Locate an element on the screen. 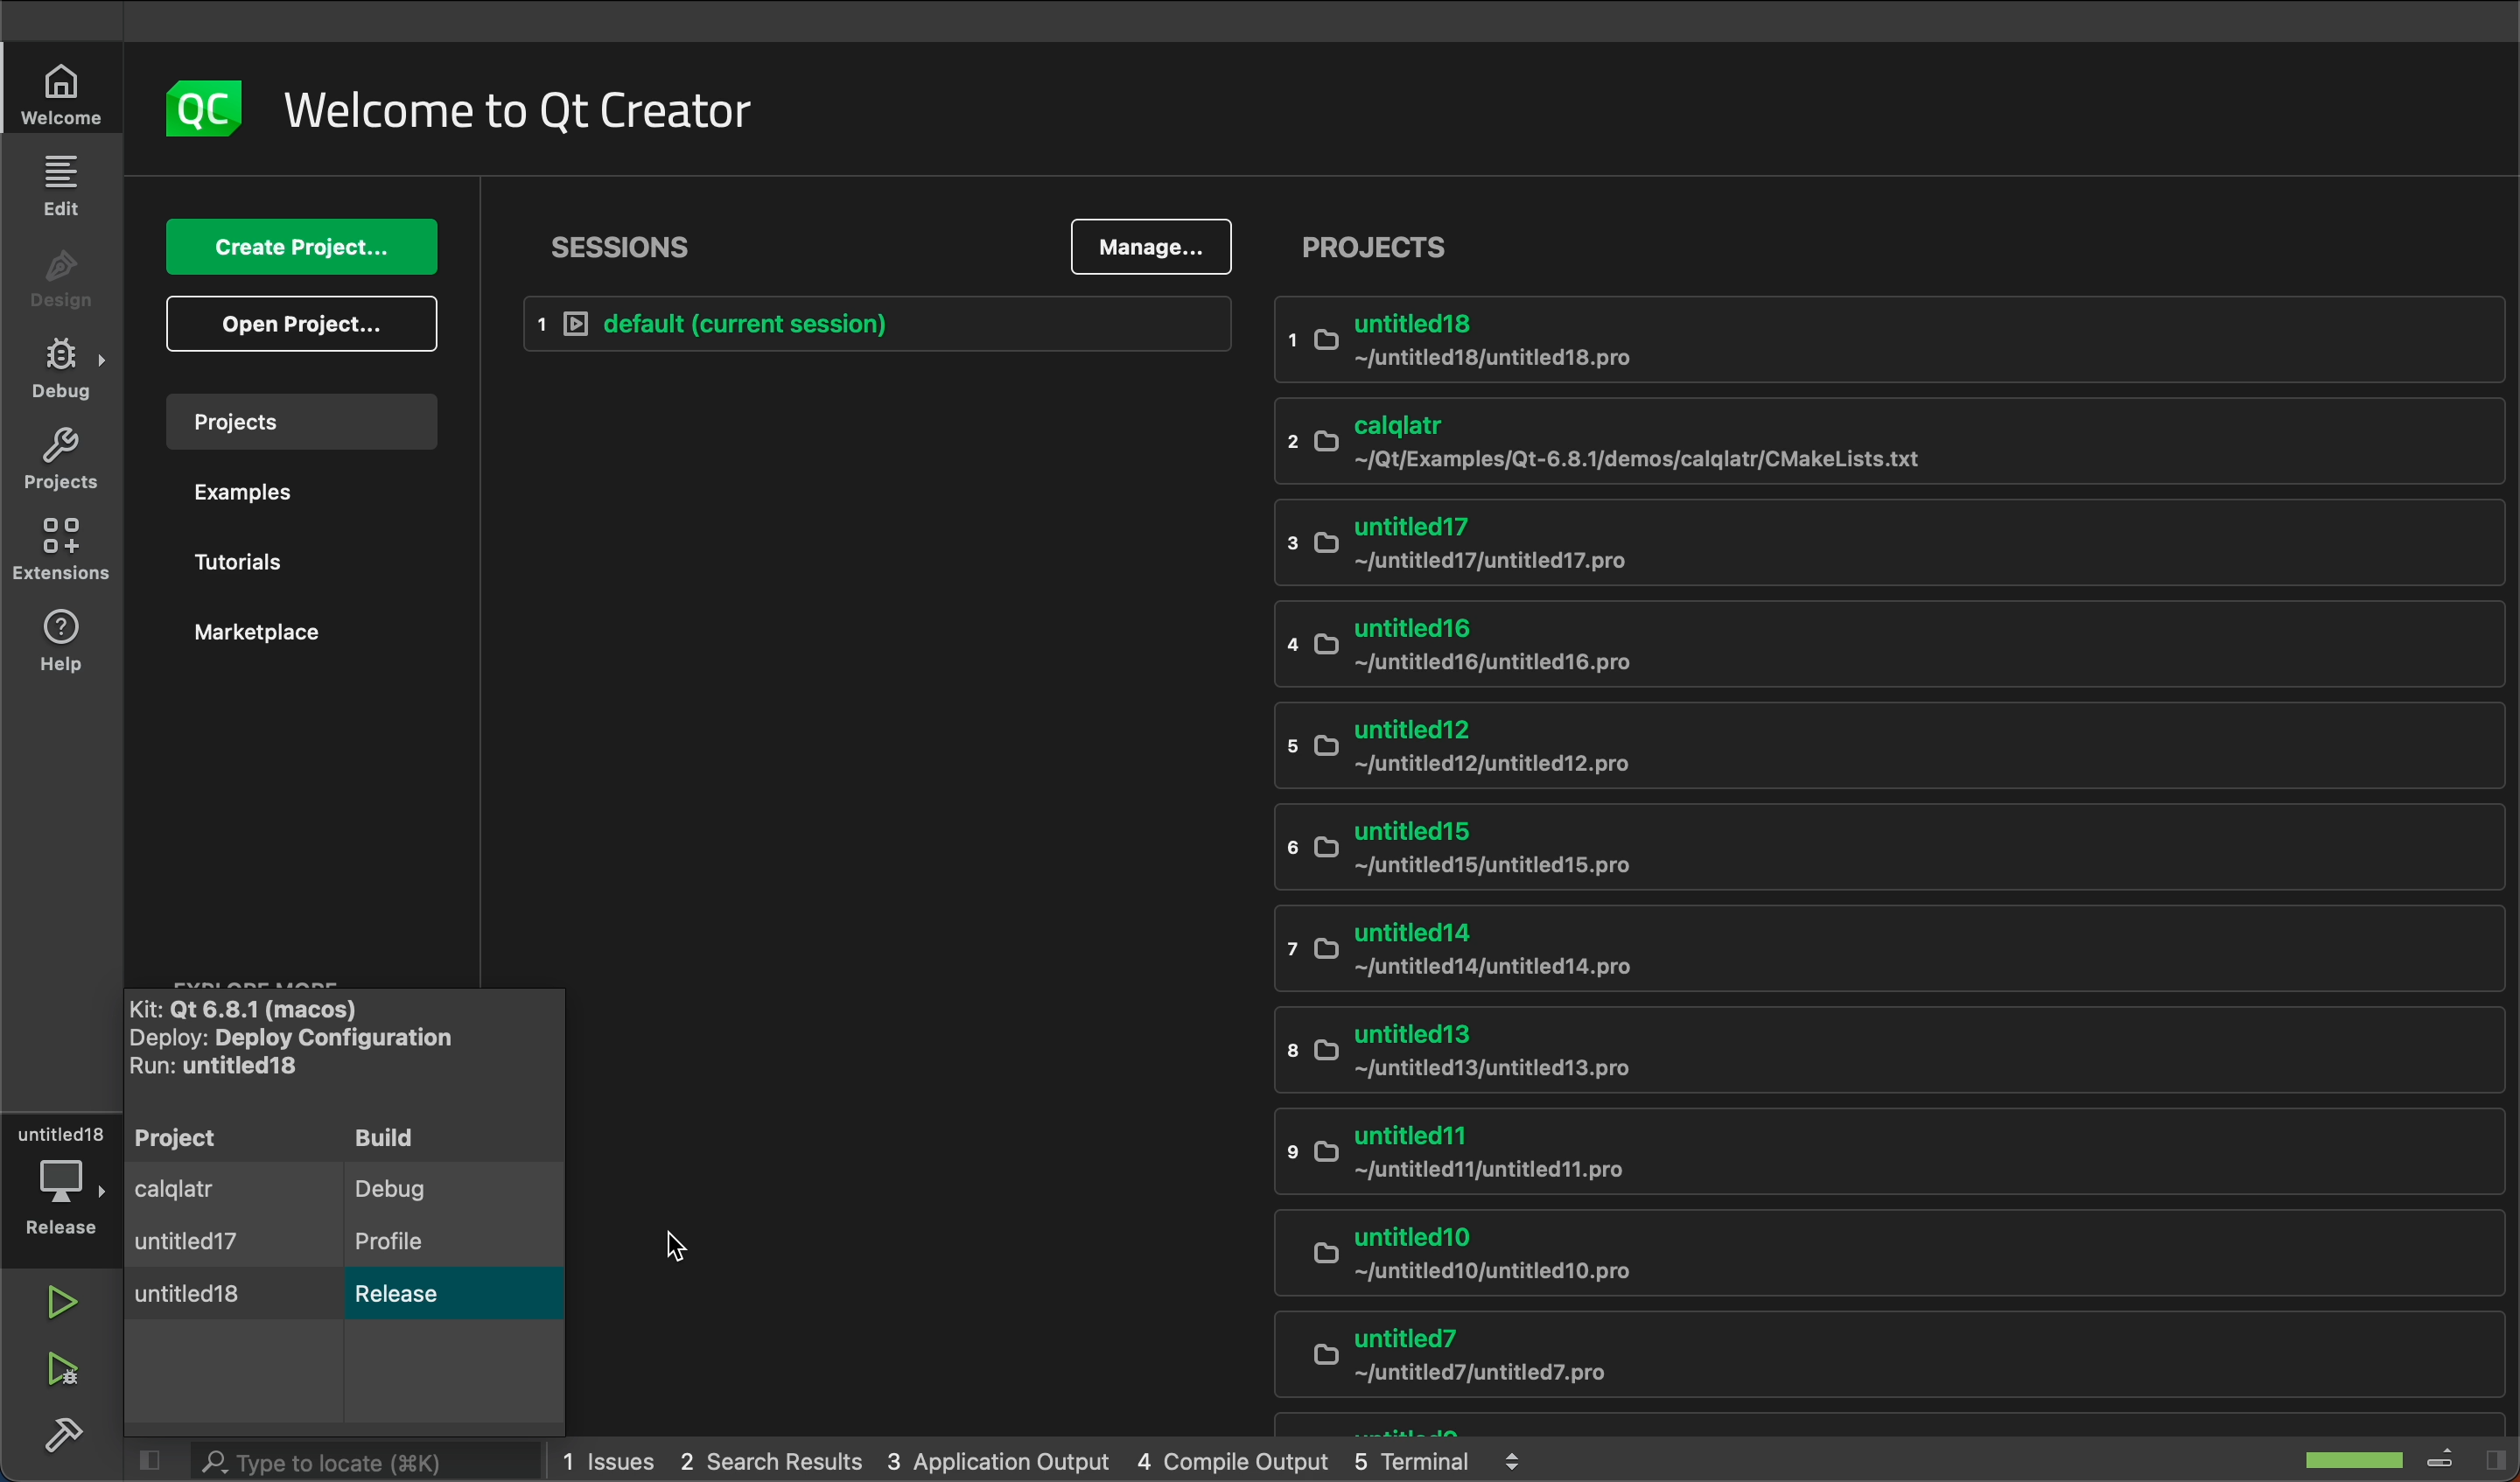 The height and width of the screenshot is (1482, 2520). debug is located at coordinates (67, 373).